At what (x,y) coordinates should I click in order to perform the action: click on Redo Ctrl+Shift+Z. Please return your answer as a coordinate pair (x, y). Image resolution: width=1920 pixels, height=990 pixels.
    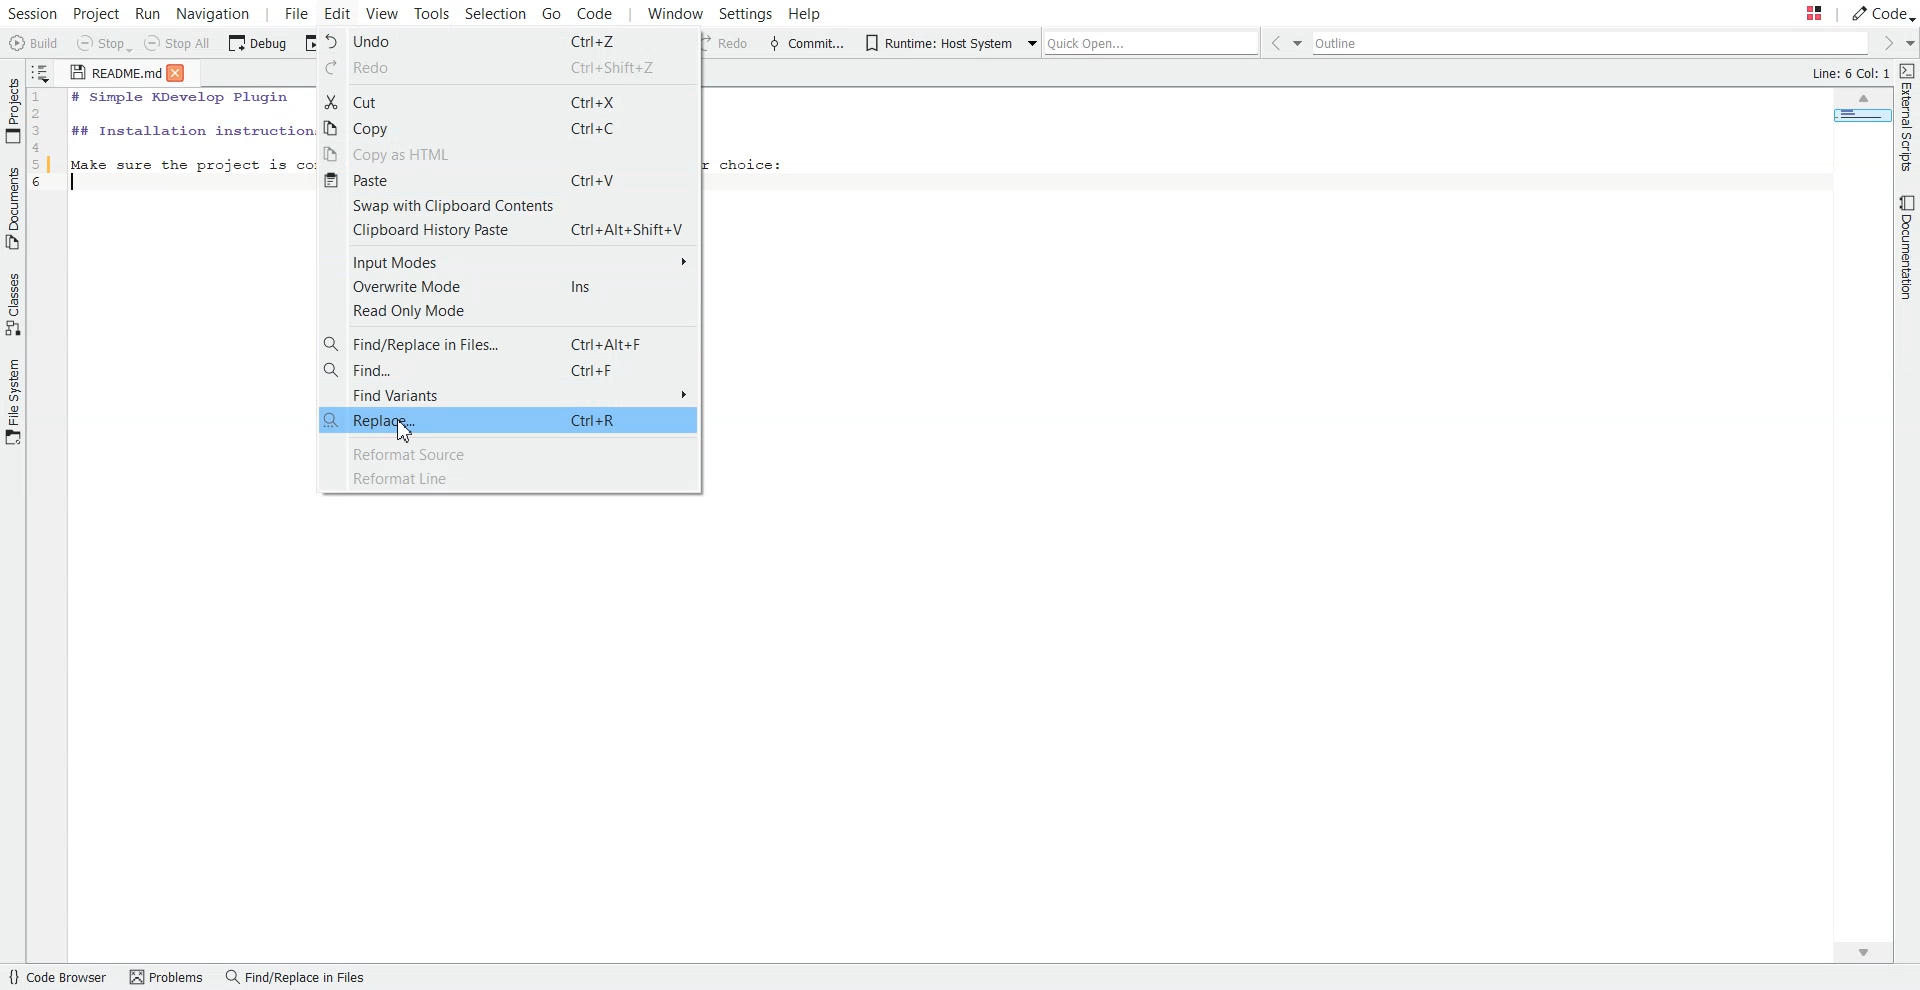
    Looking at the image, I should click on (506, 68).